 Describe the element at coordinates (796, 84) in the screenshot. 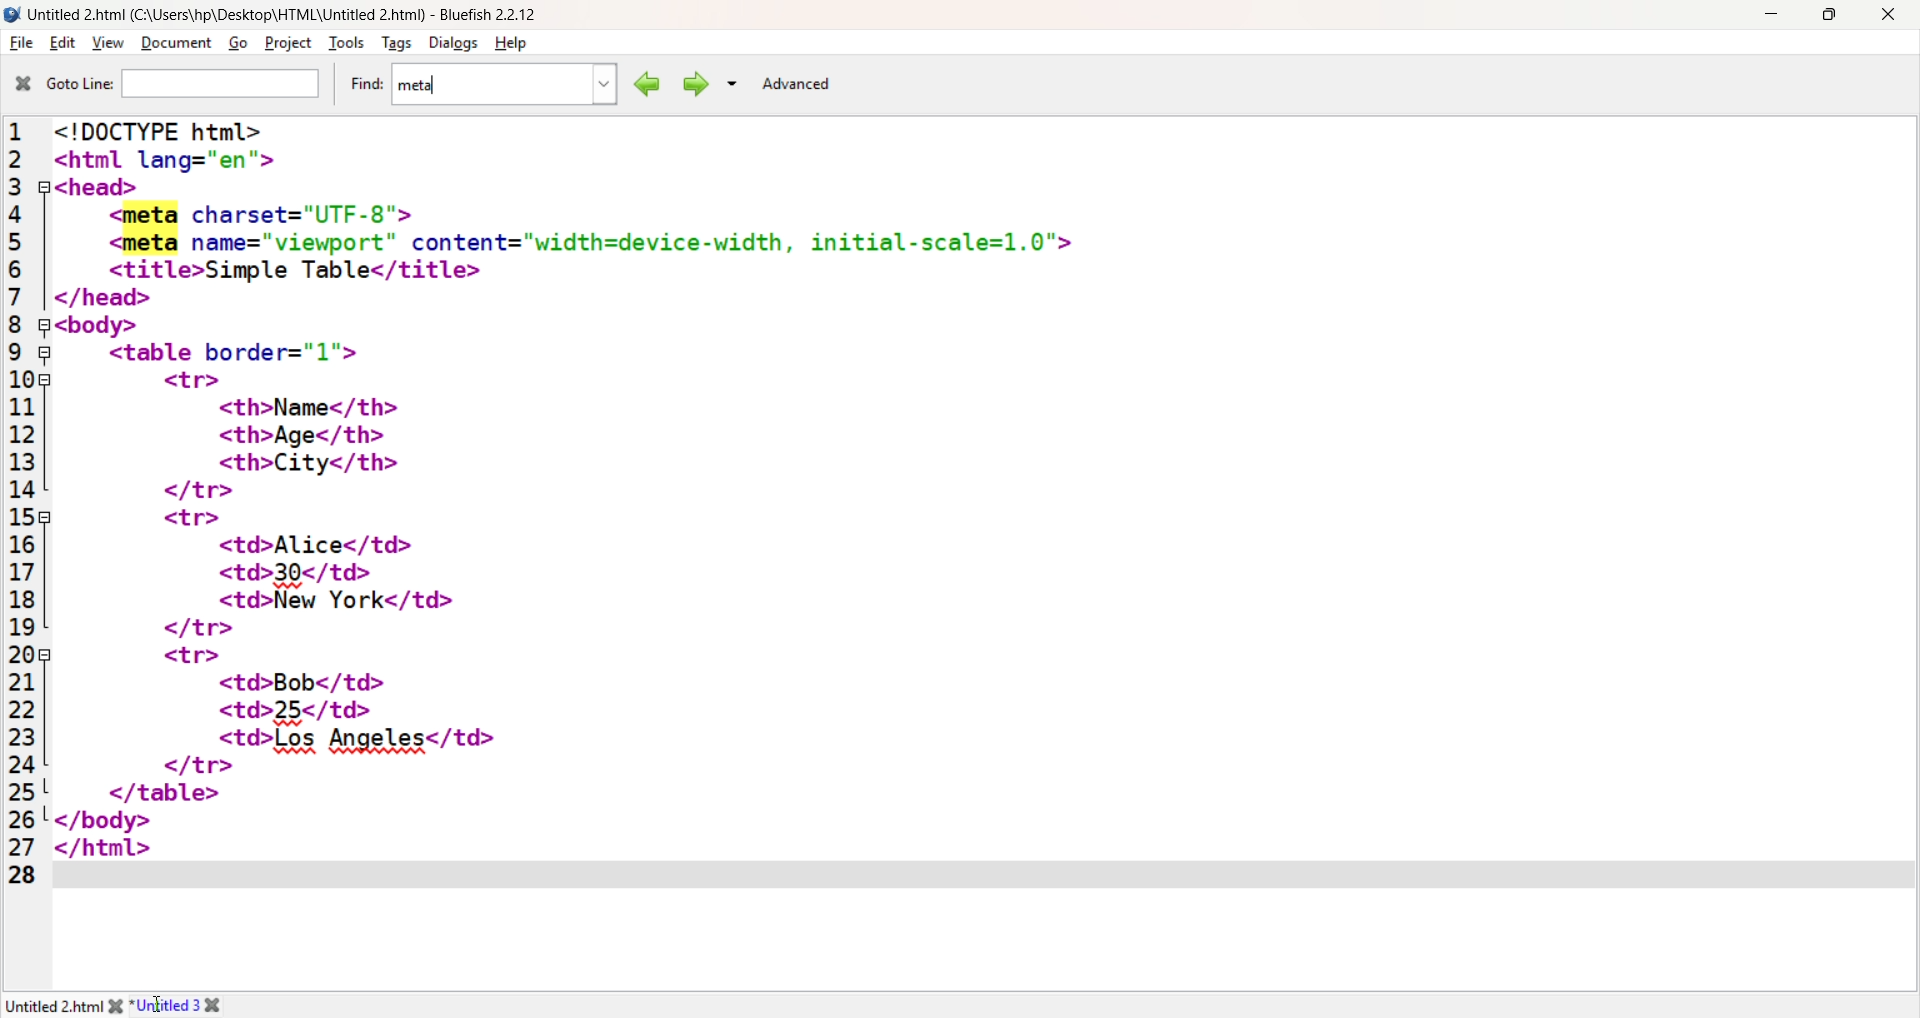

I see `Advanced` at that location.